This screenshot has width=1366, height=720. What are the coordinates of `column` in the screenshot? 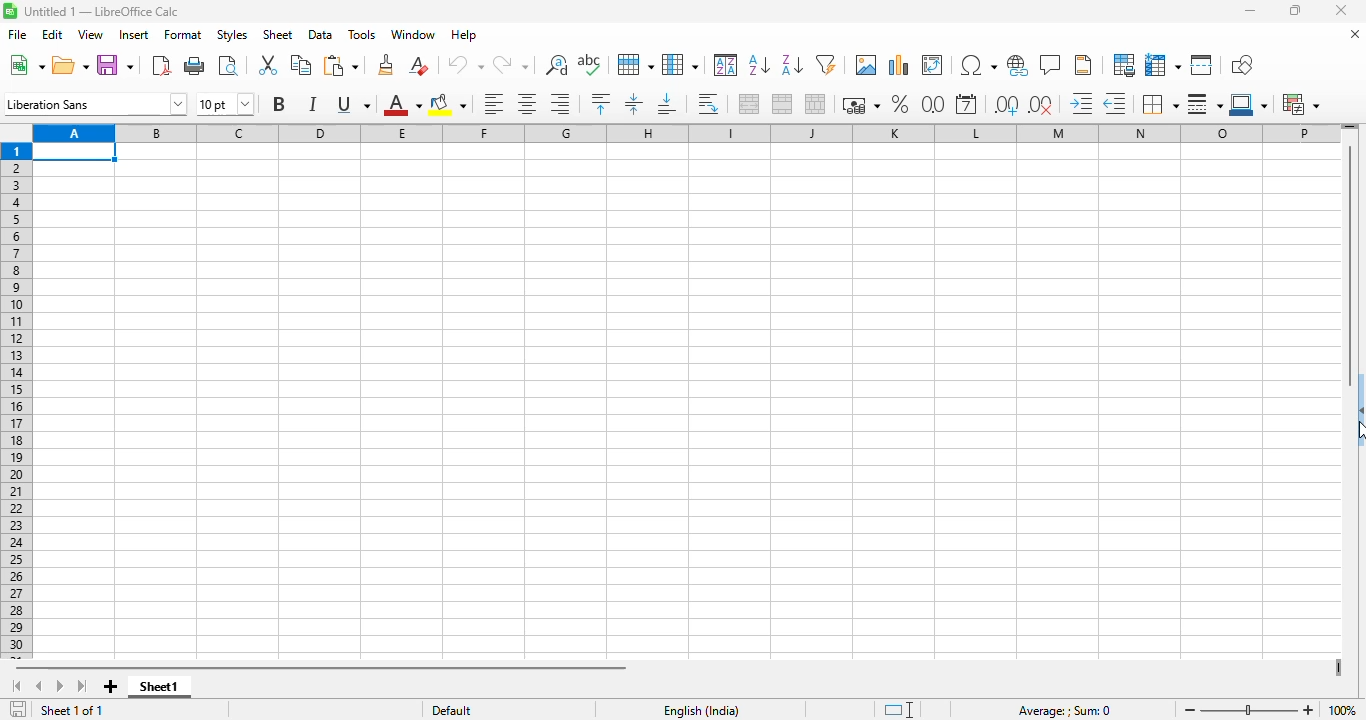 It's located at (680, 65).